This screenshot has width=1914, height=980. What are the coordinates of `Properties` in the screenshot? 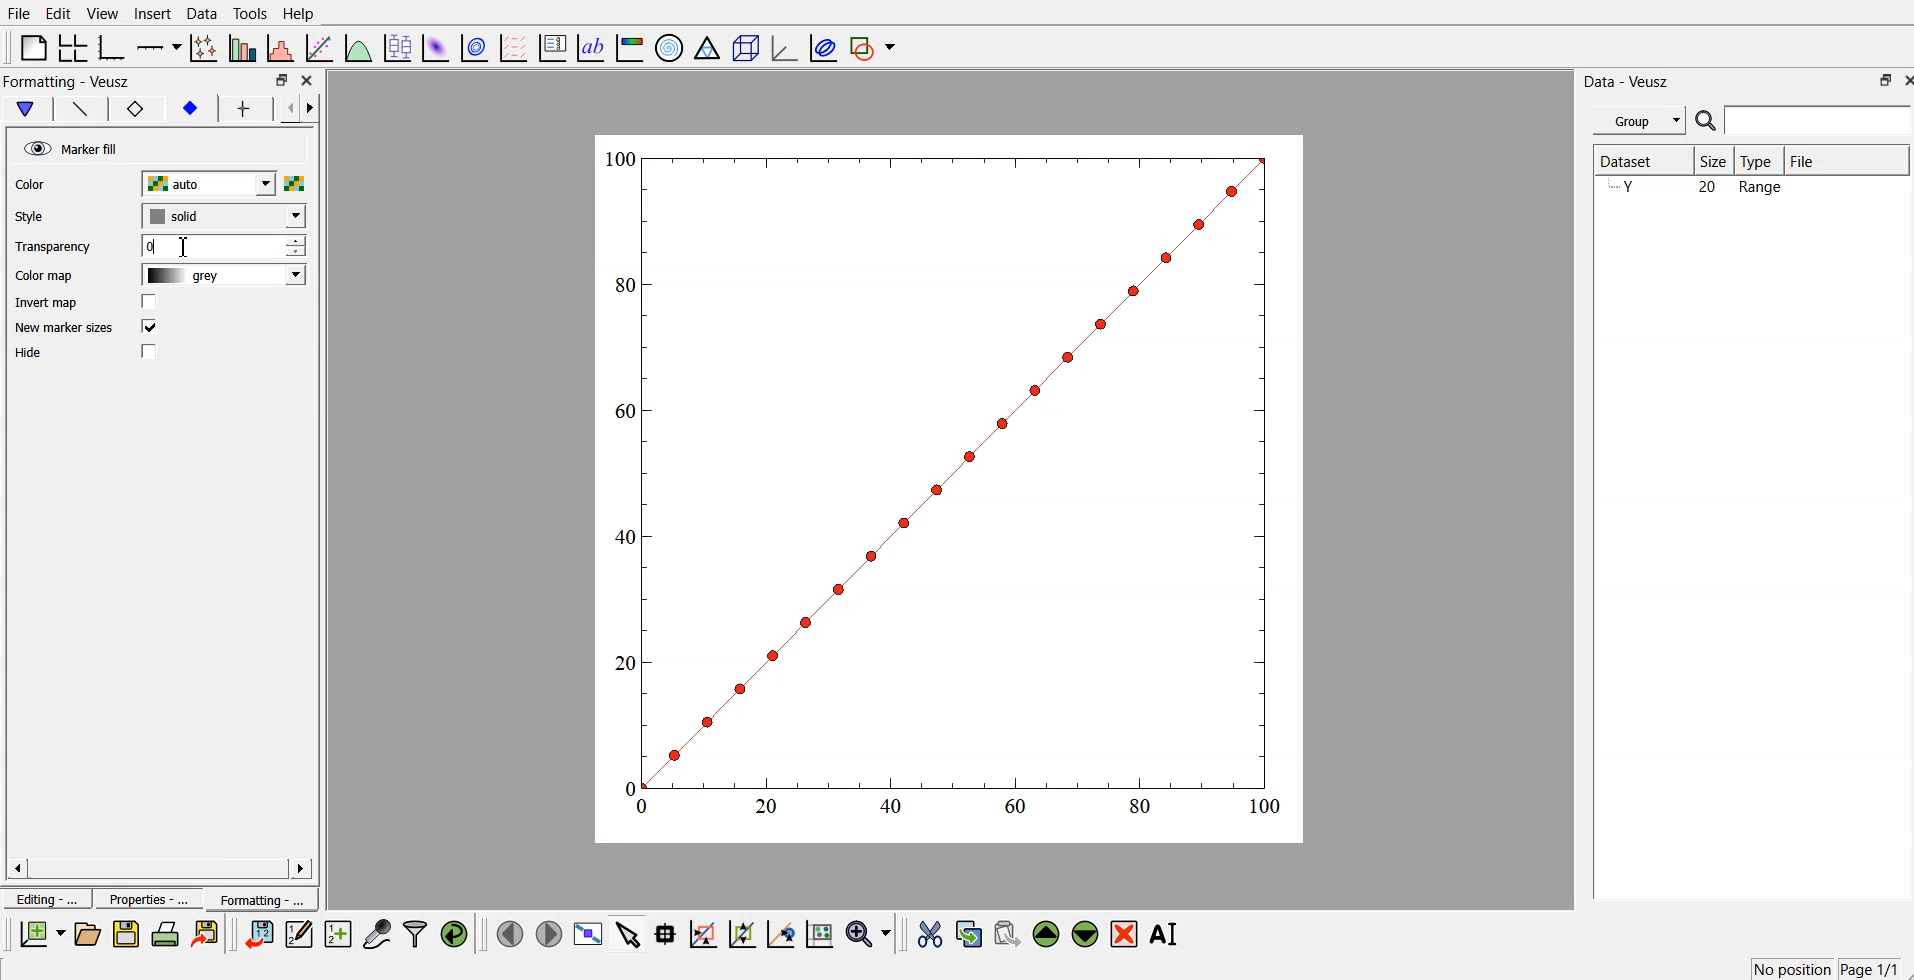 It's located at (141, 899).